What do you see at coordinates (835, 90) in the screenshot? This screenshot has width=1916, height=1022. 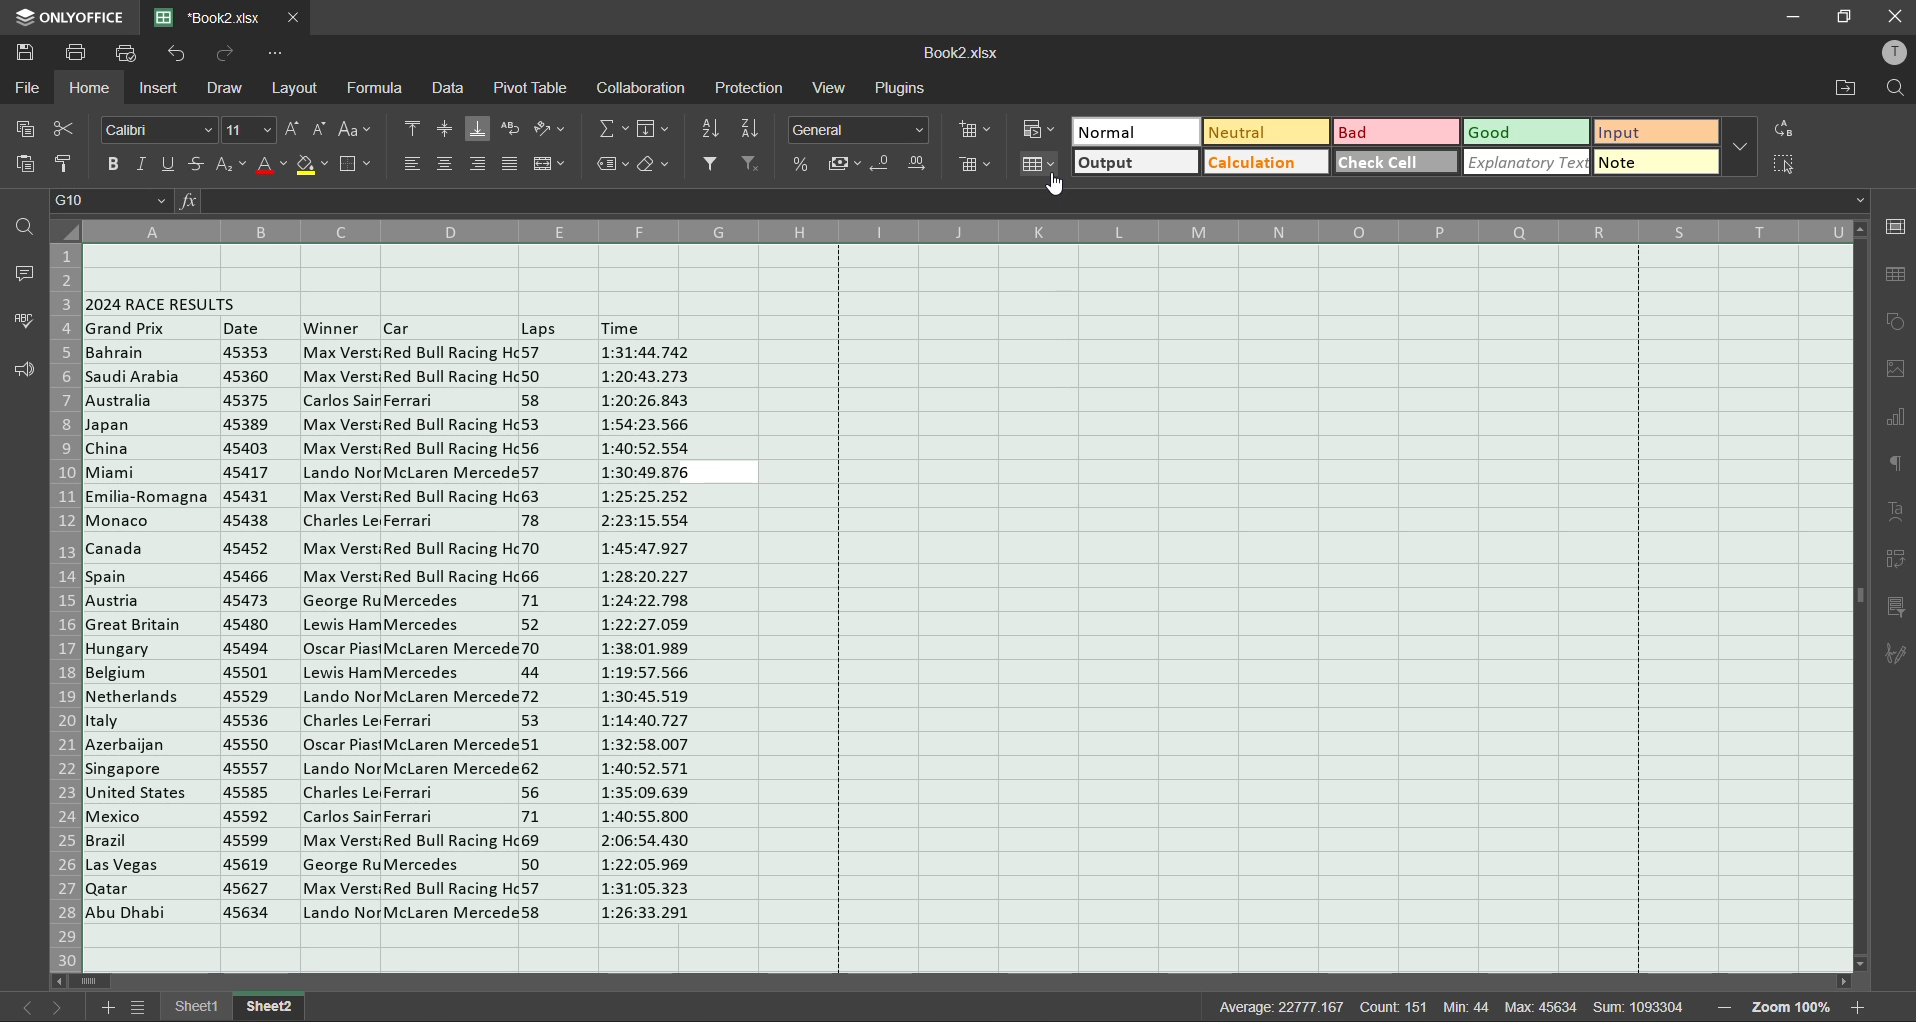 I see `view` at bounding box center [835, 90].